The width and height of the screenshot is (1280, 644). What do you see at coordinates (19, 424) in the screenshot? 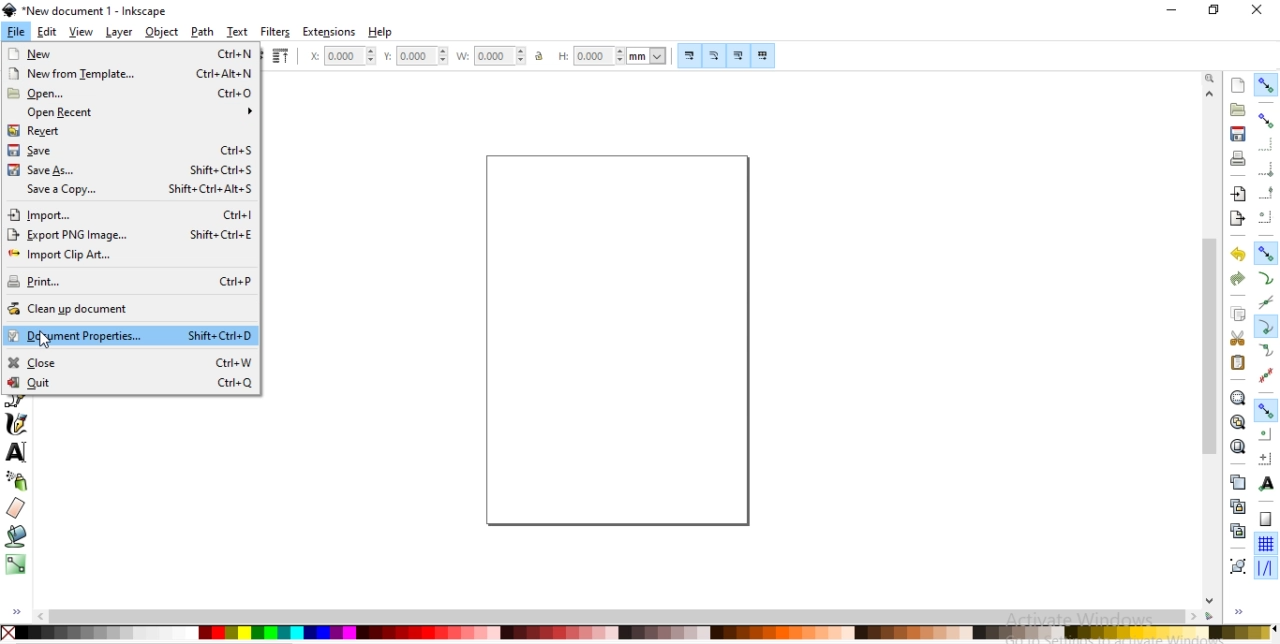
I see `draw calligraphic or brush strokes` at bounding box center [19, 424].